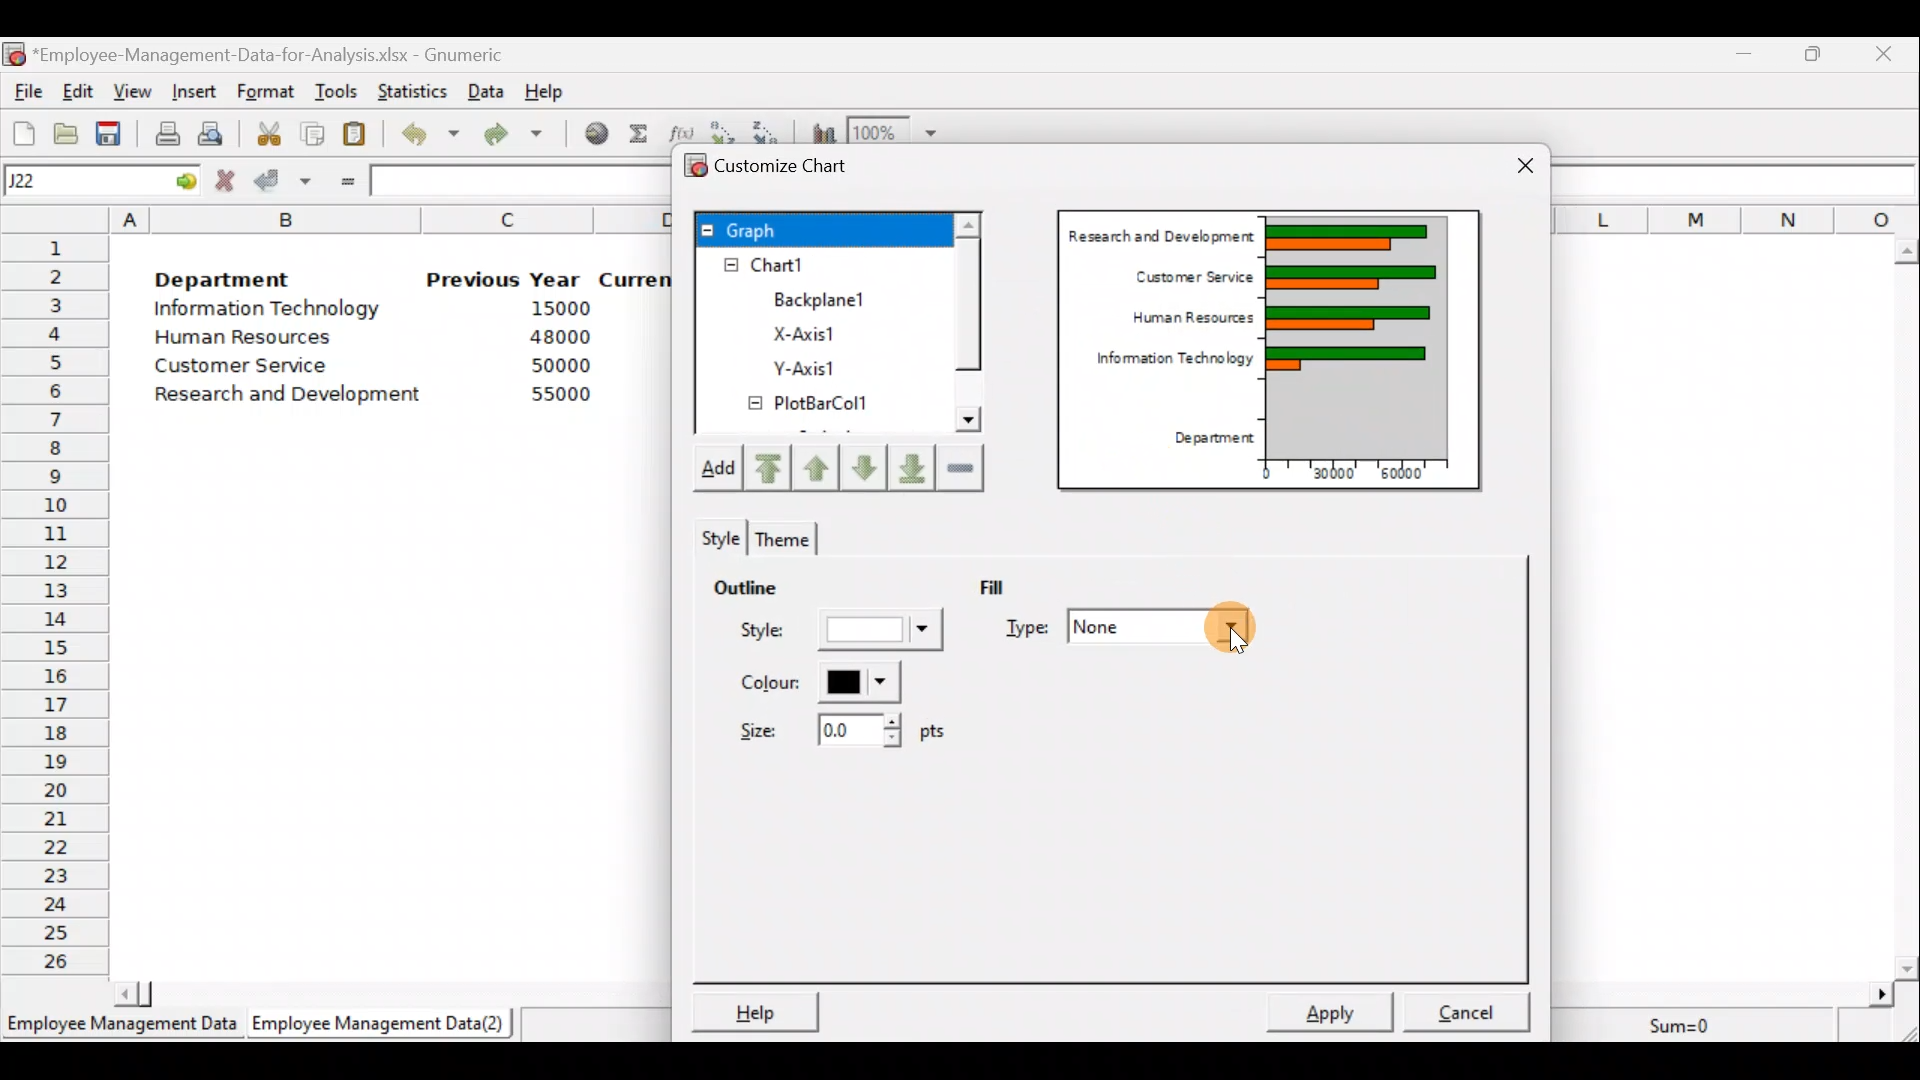  What do you see at coordinates (1355, 335) in the screenshot?
I see `Chart preview` at bounding box center [1355, 335].